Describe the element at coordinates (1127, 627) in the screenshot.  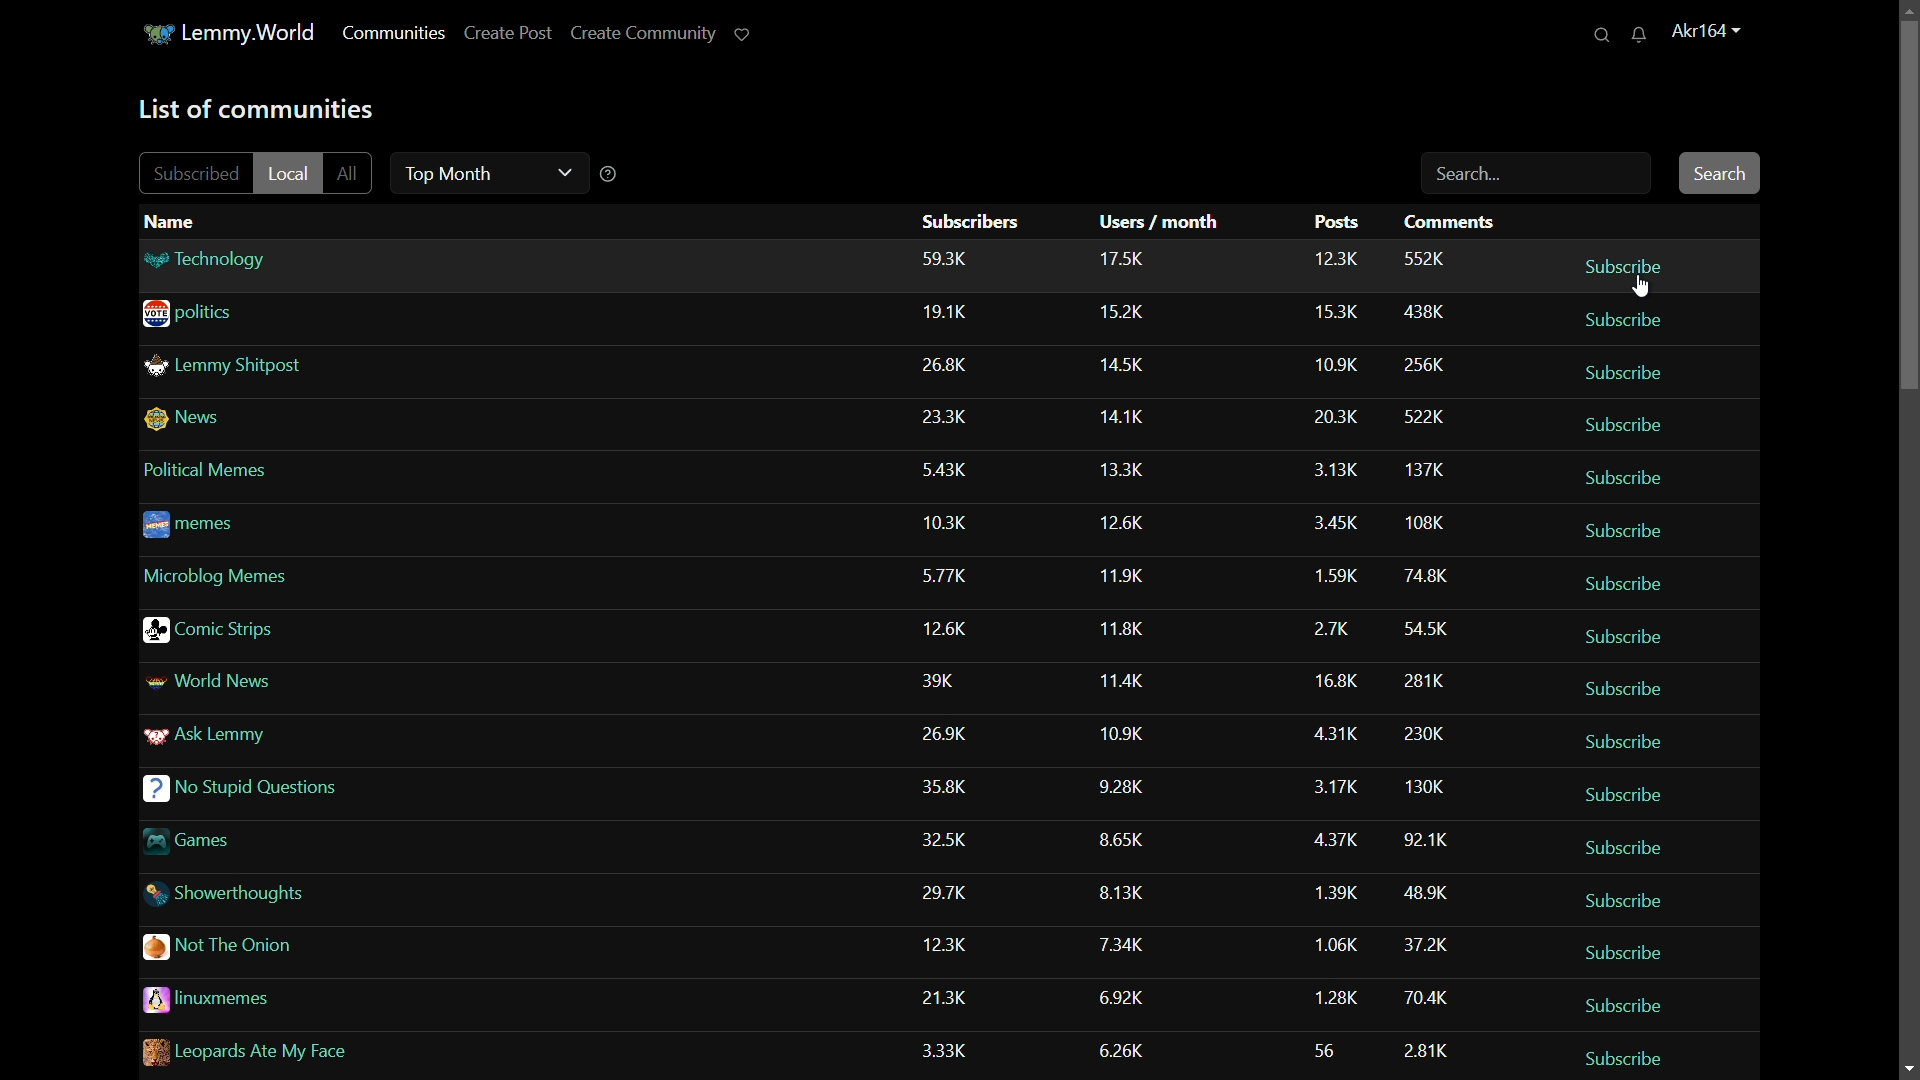
I see `user per month` at that location.